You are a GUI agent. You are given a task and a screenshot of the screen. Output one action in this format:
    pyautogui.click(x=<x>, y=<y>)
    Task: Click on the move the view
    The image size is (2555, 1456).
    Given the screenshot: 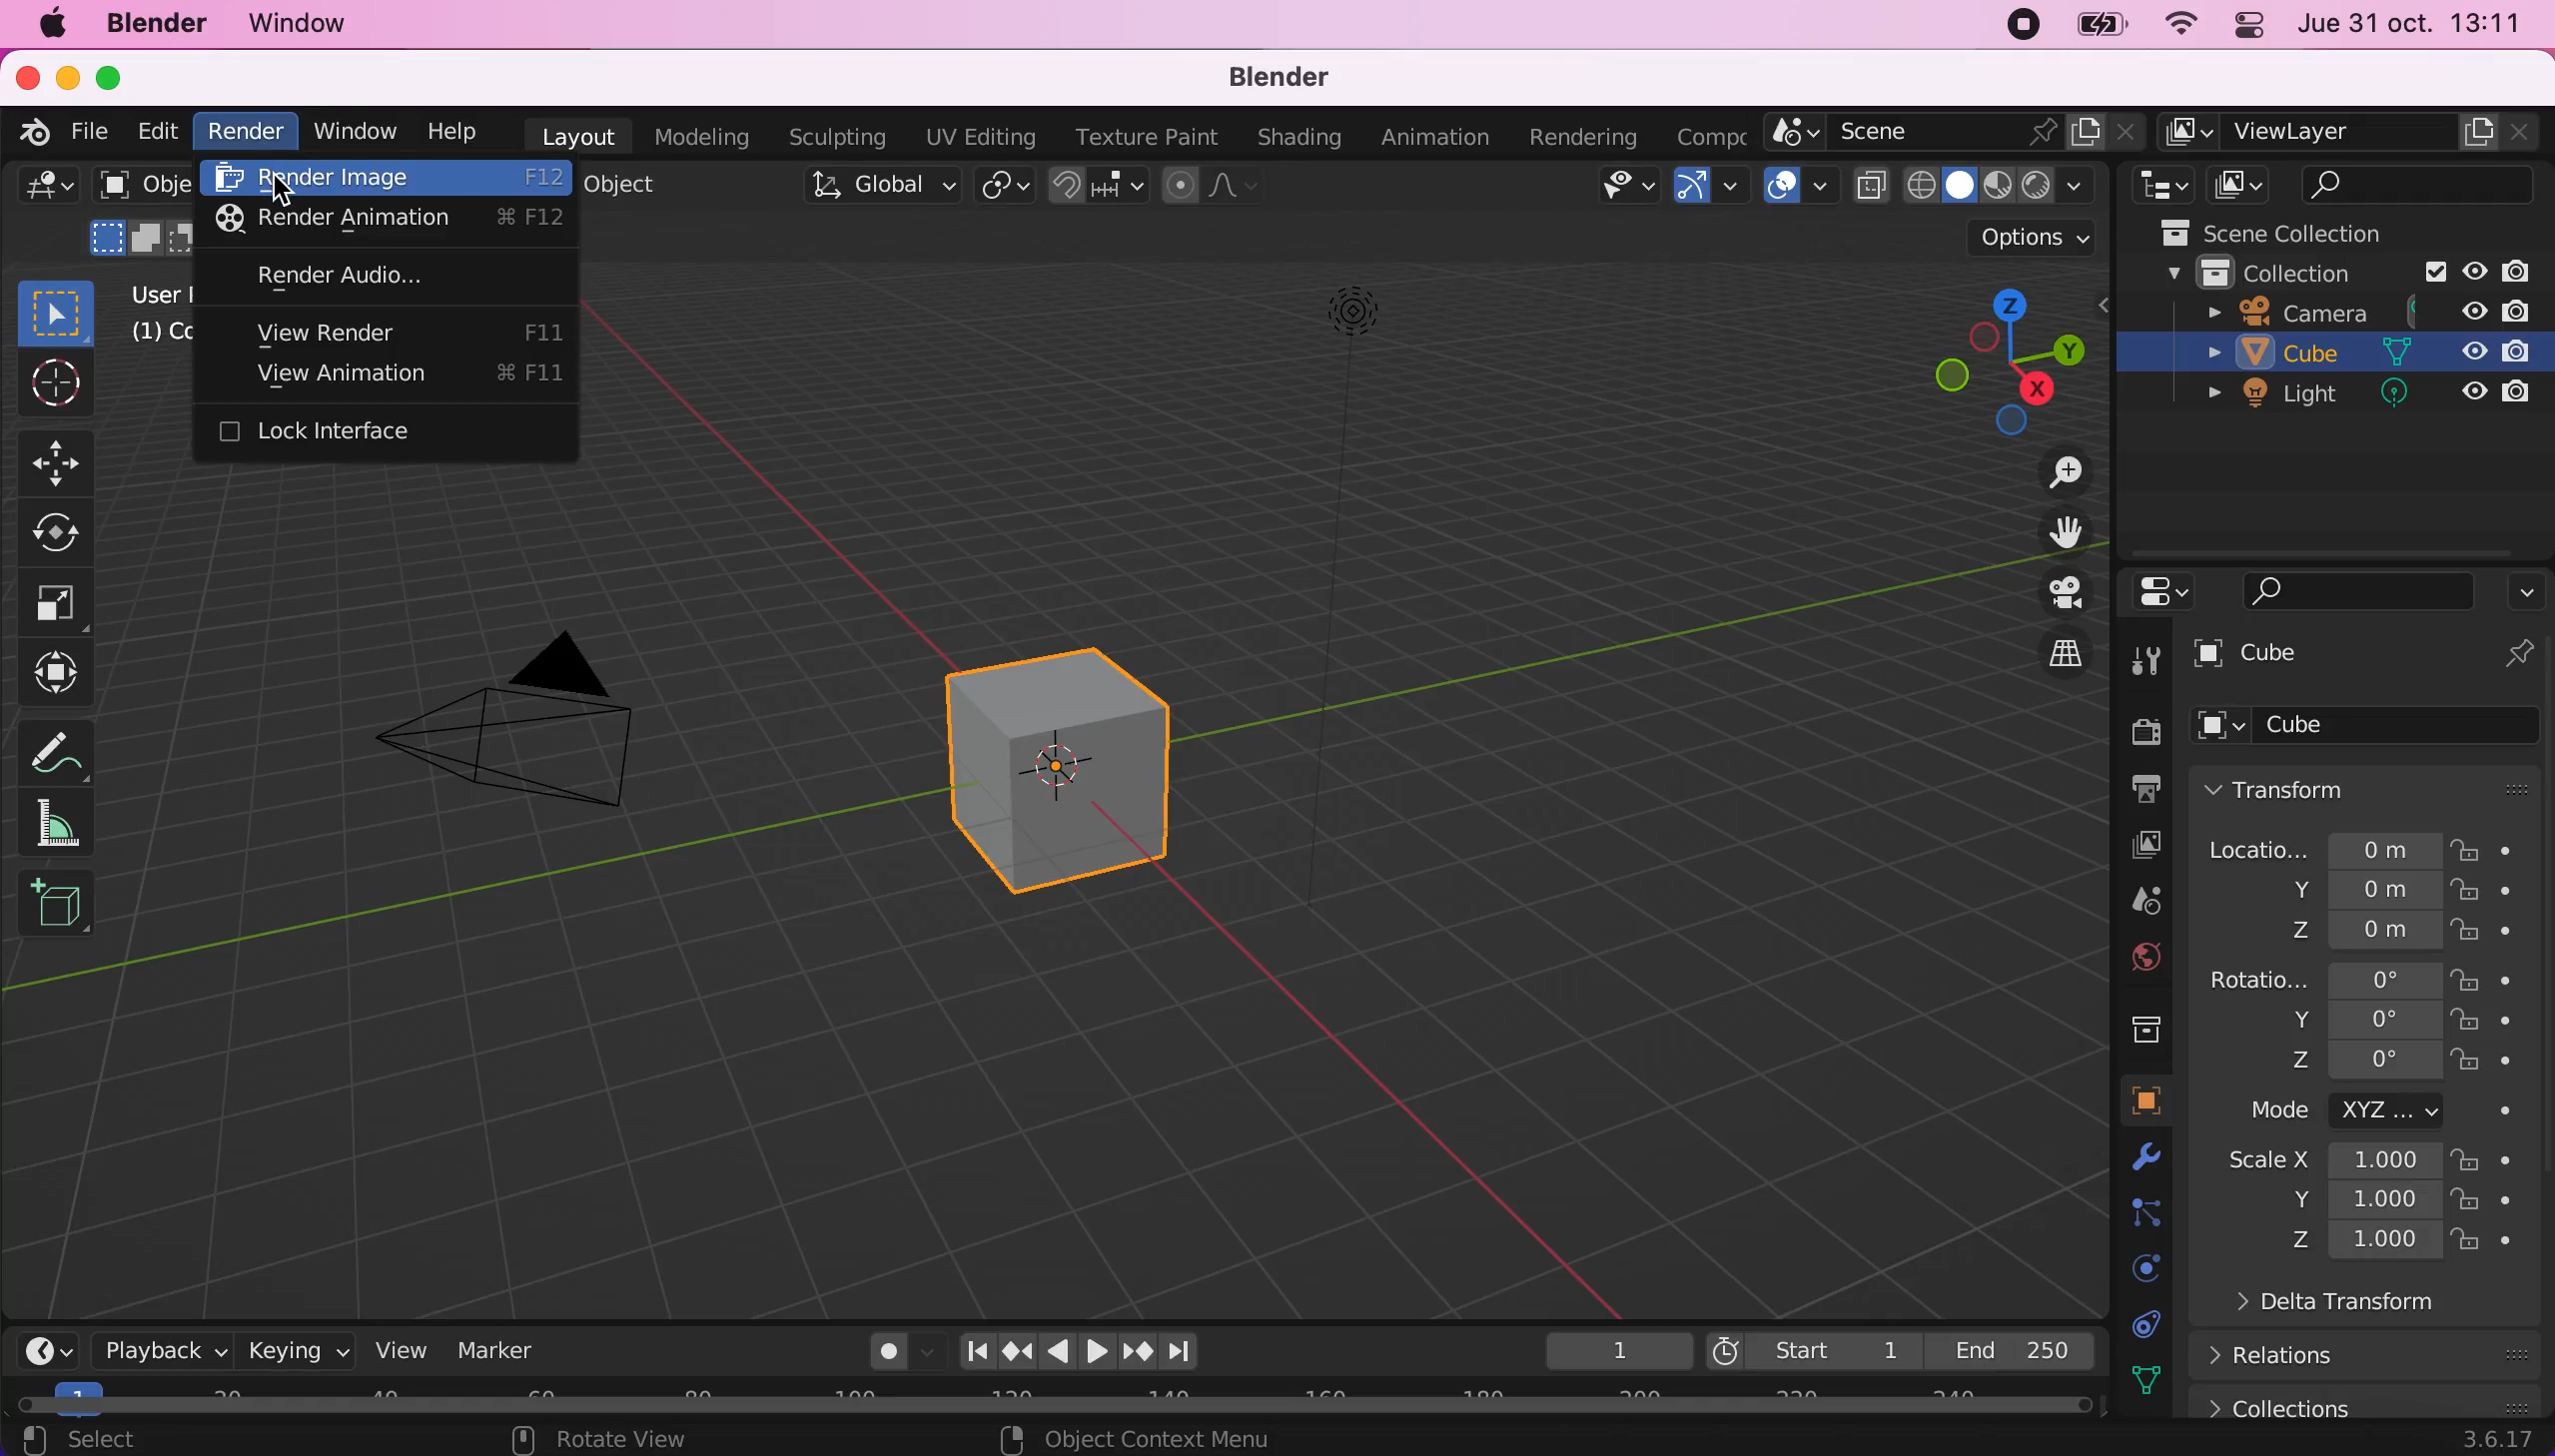 What is the action you would take?
    pyautogui.click(x=2050, y=531)
    